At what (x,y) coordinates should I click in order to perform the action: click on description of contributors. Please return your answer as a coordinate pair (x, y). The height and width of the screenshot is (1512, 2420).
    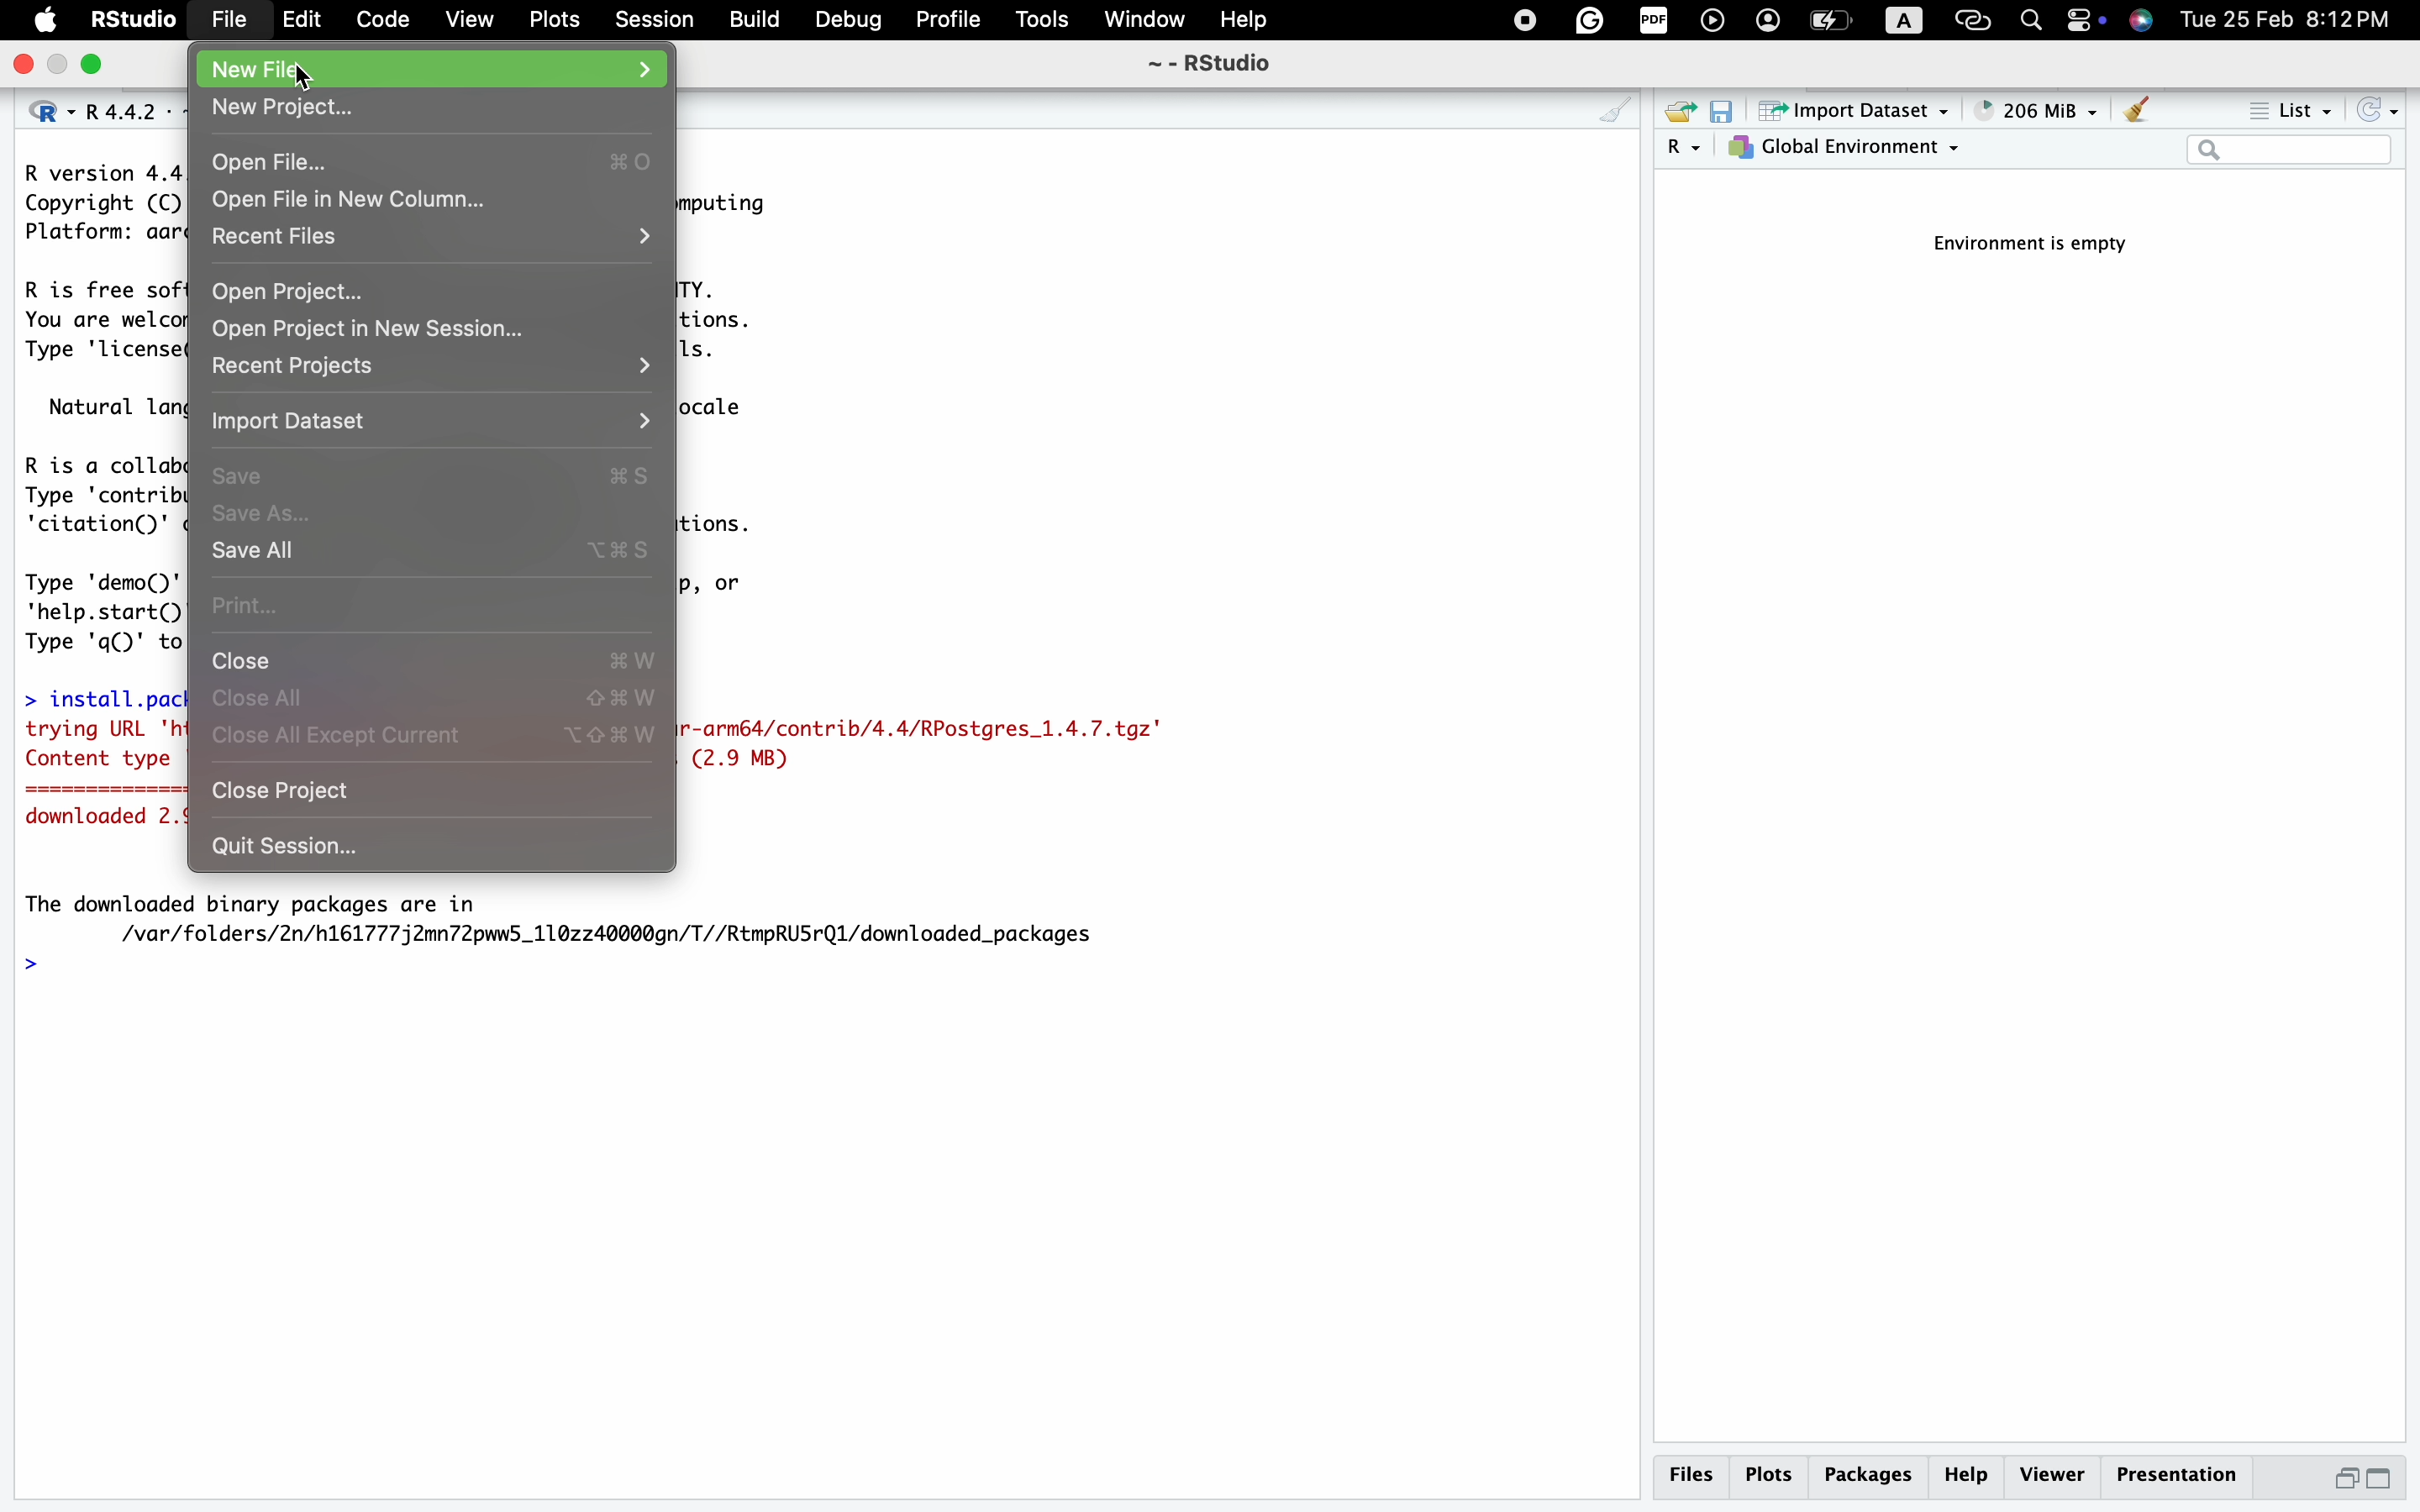
    Looking at the image, I should click on (97, 489).